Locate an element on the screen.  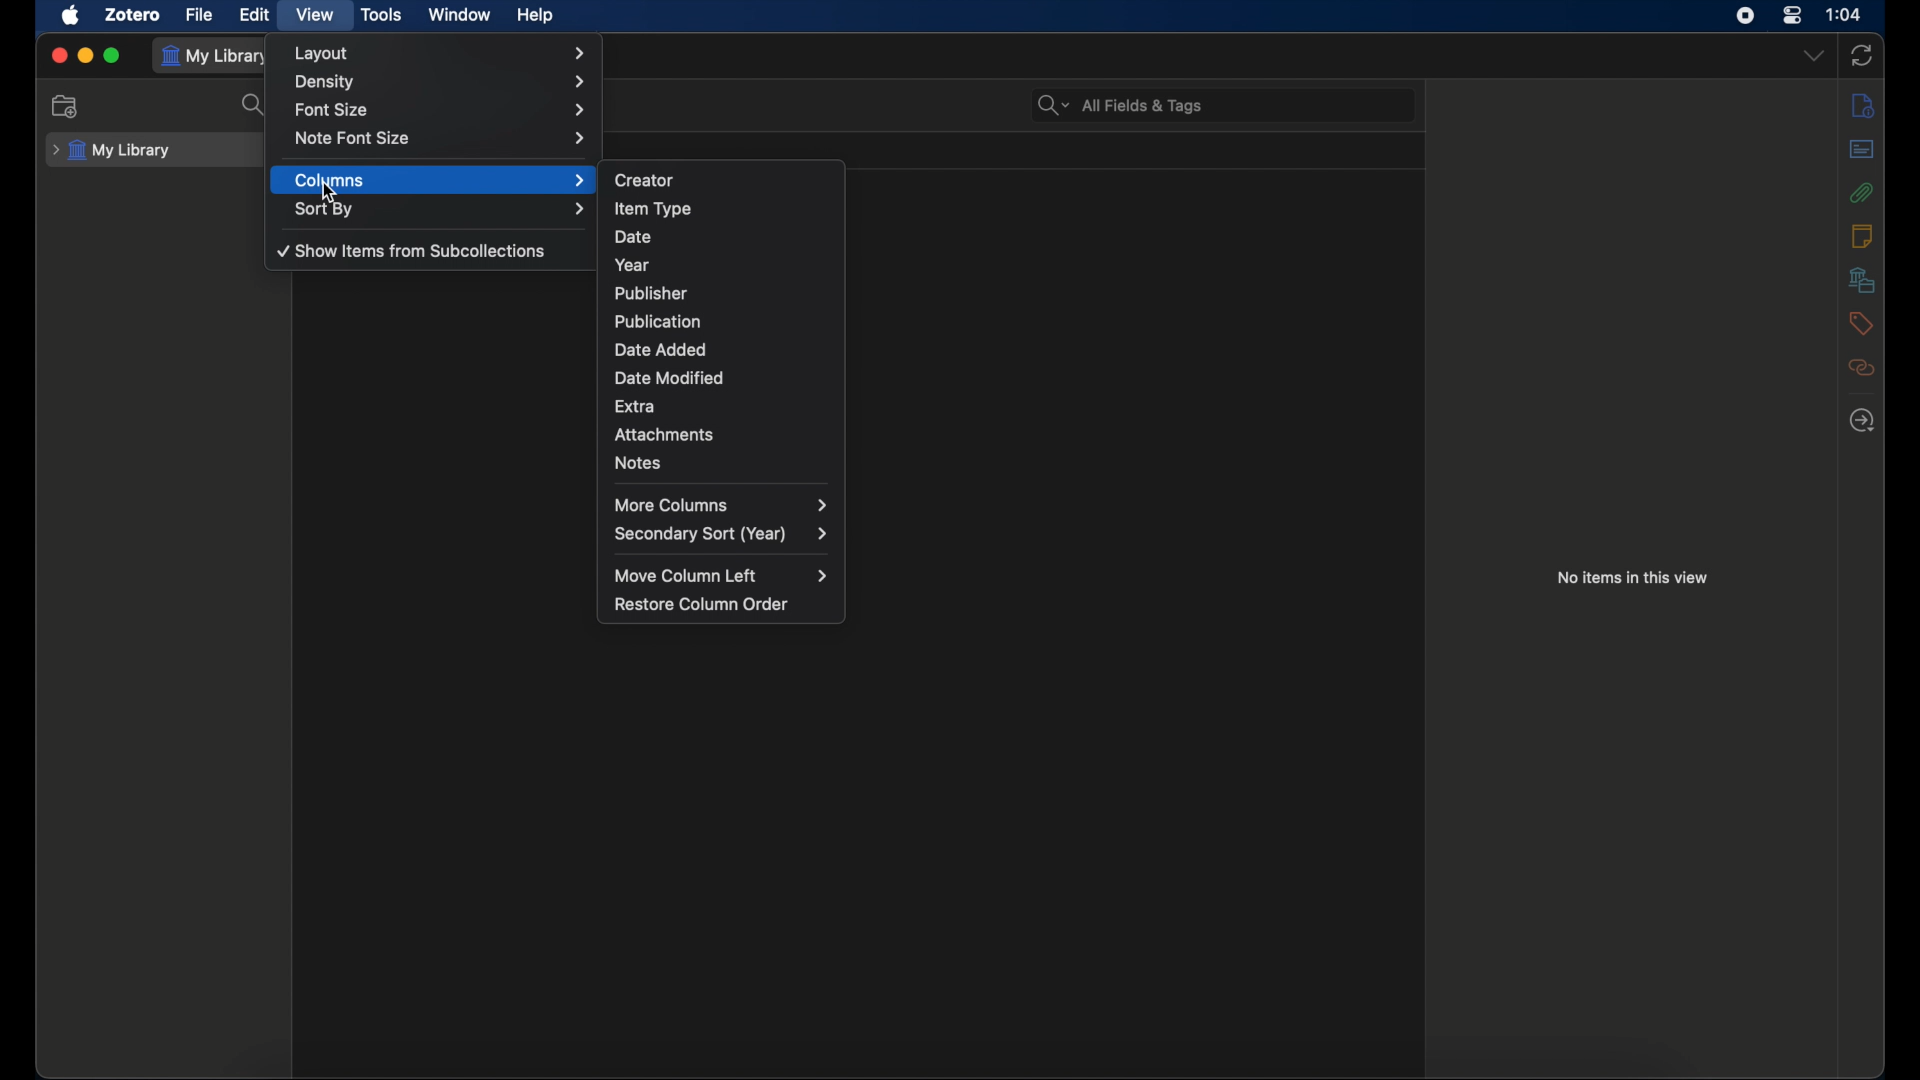
sort by is located at coordinates (439, 208).